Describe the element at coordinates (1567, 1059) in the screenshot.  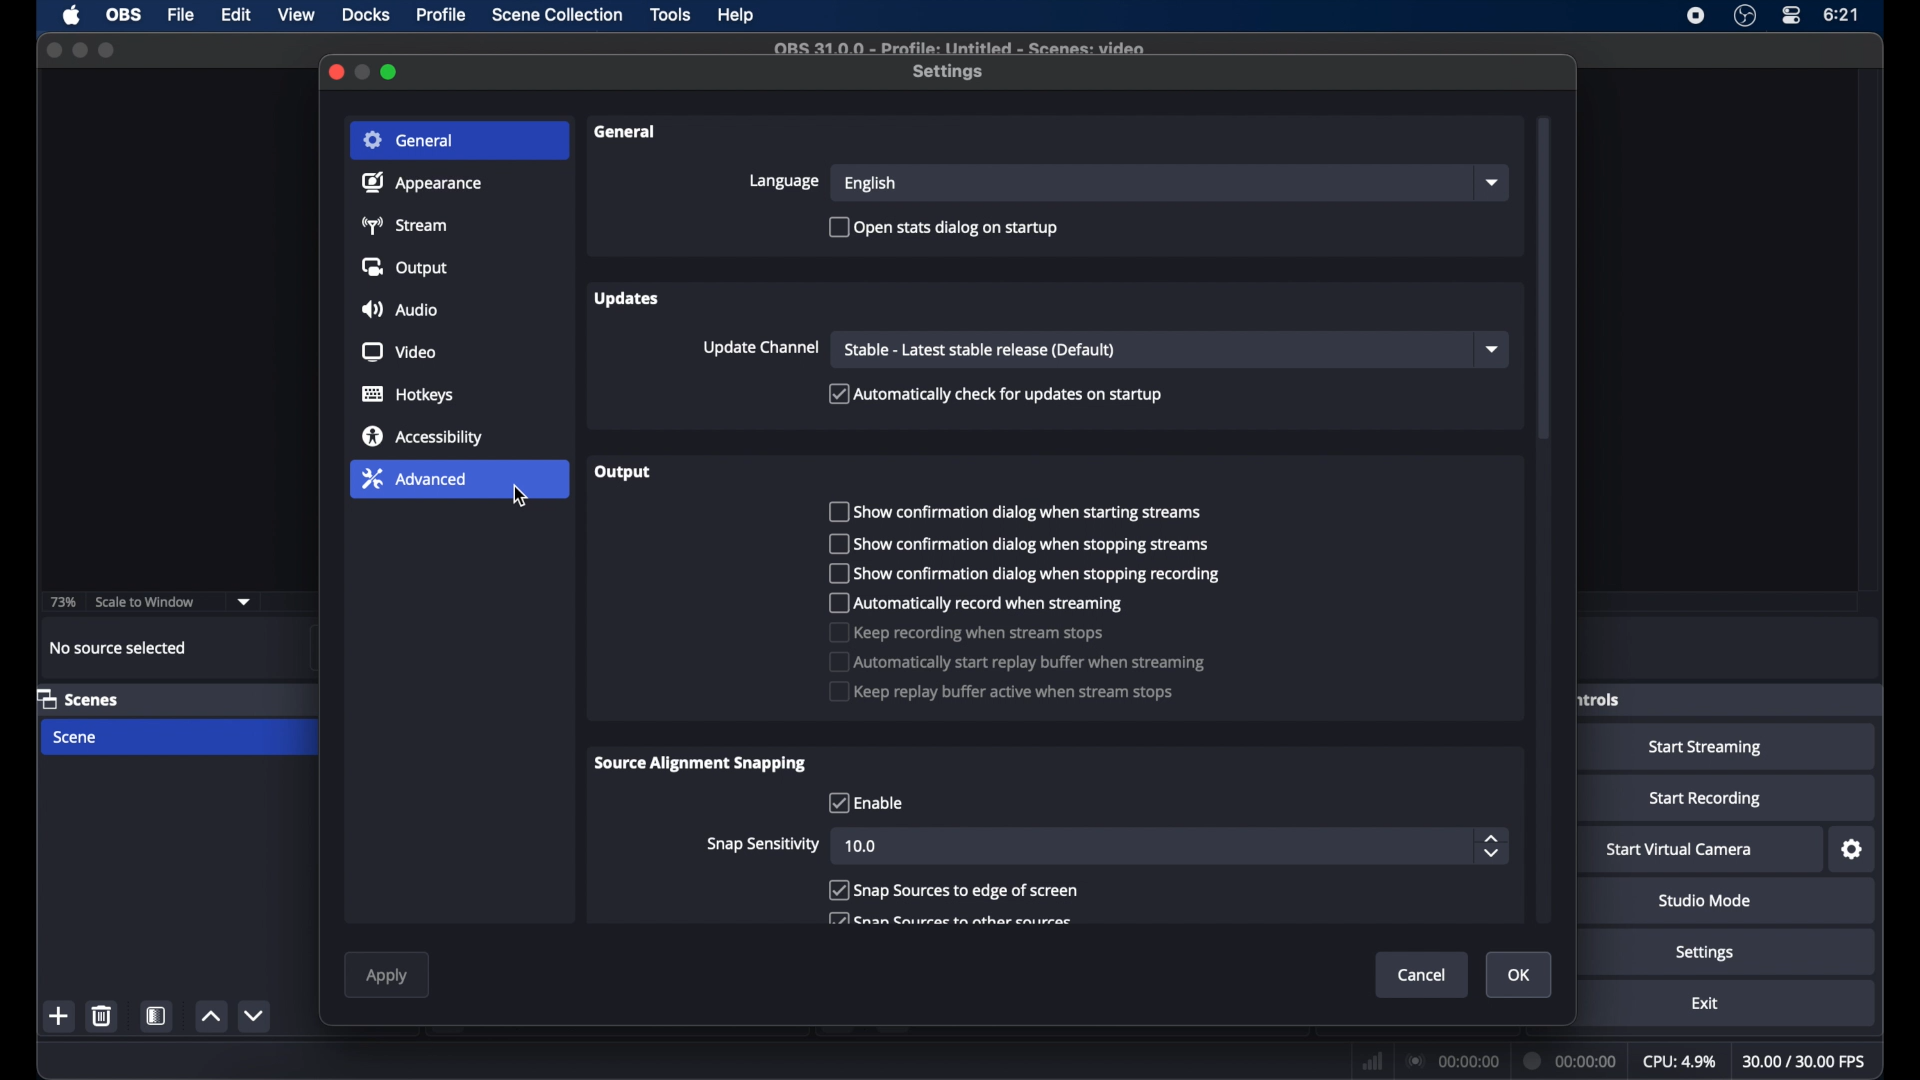
I see `duration` at that location.